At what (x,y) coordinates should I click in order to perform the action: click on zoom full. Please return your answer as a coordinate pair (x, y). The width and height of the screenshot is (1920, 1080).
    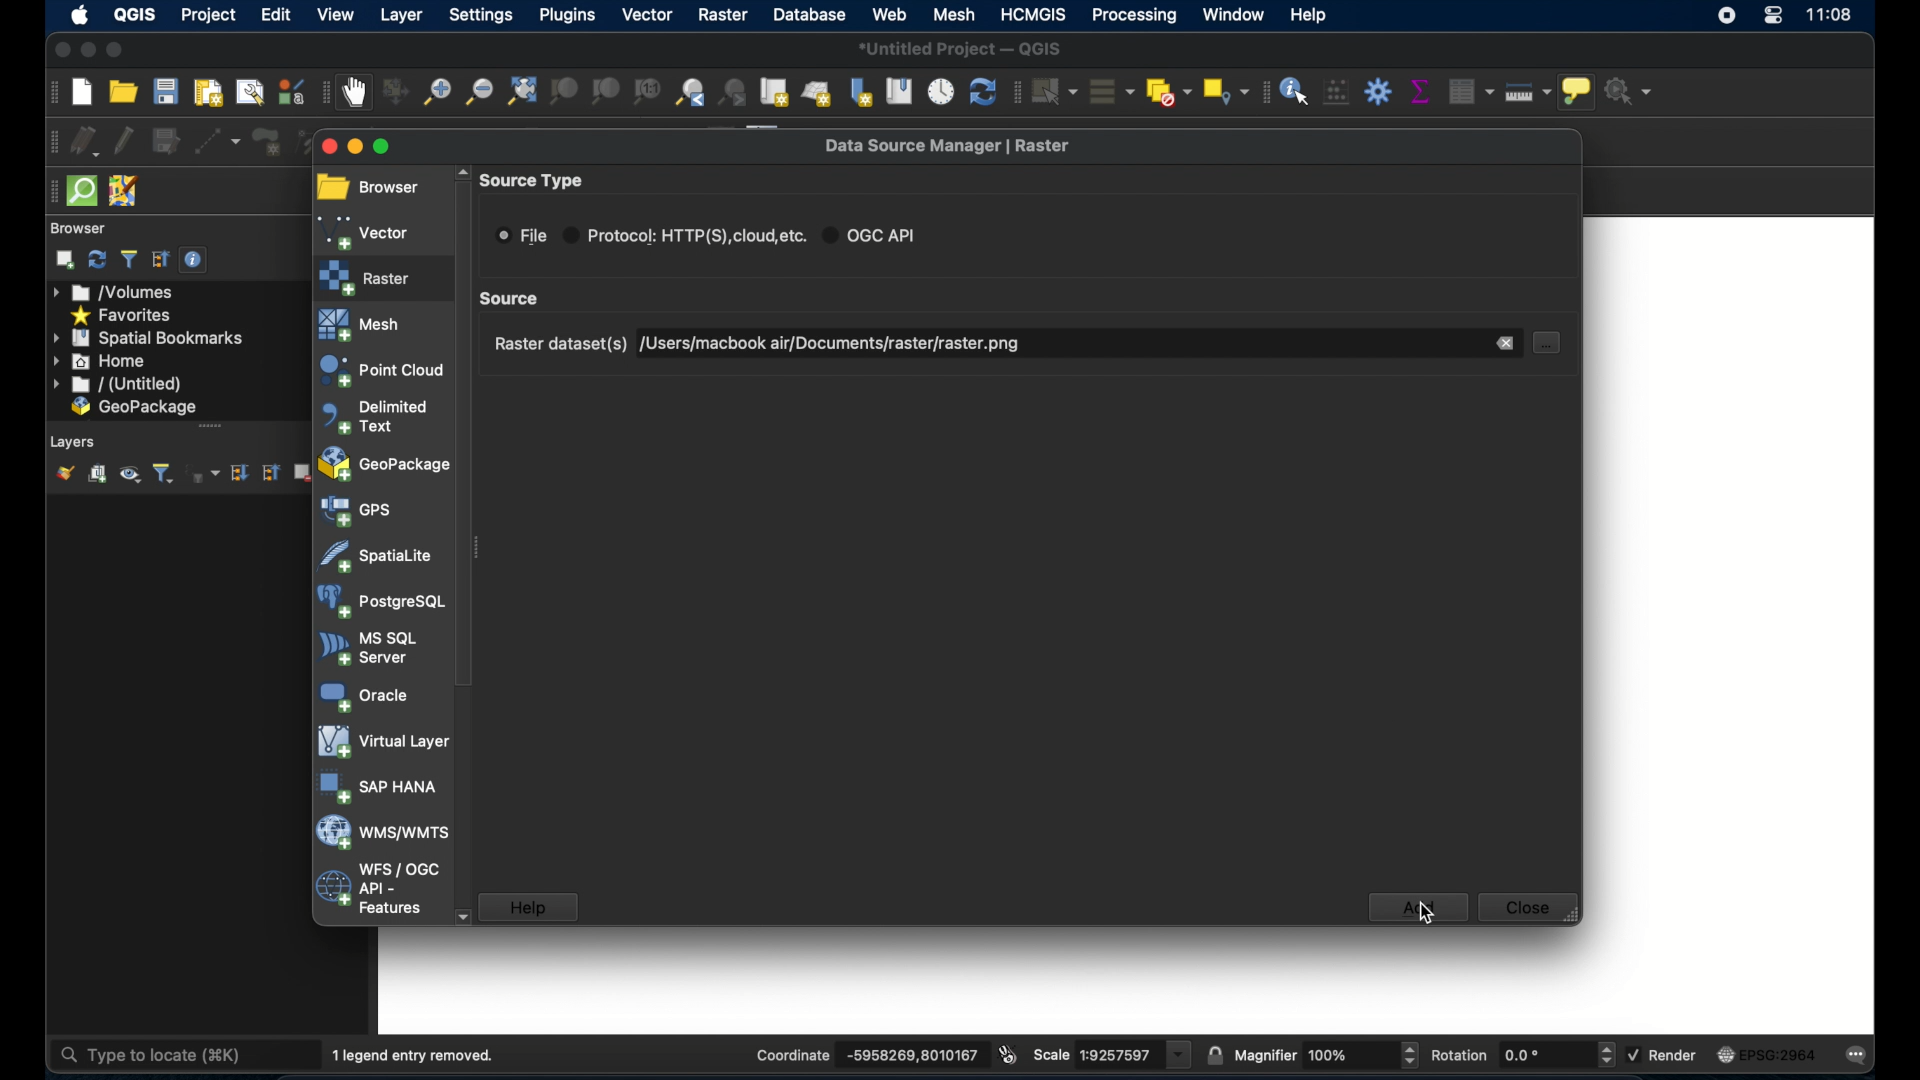
    Looking at the image, I should click on (520, 90).